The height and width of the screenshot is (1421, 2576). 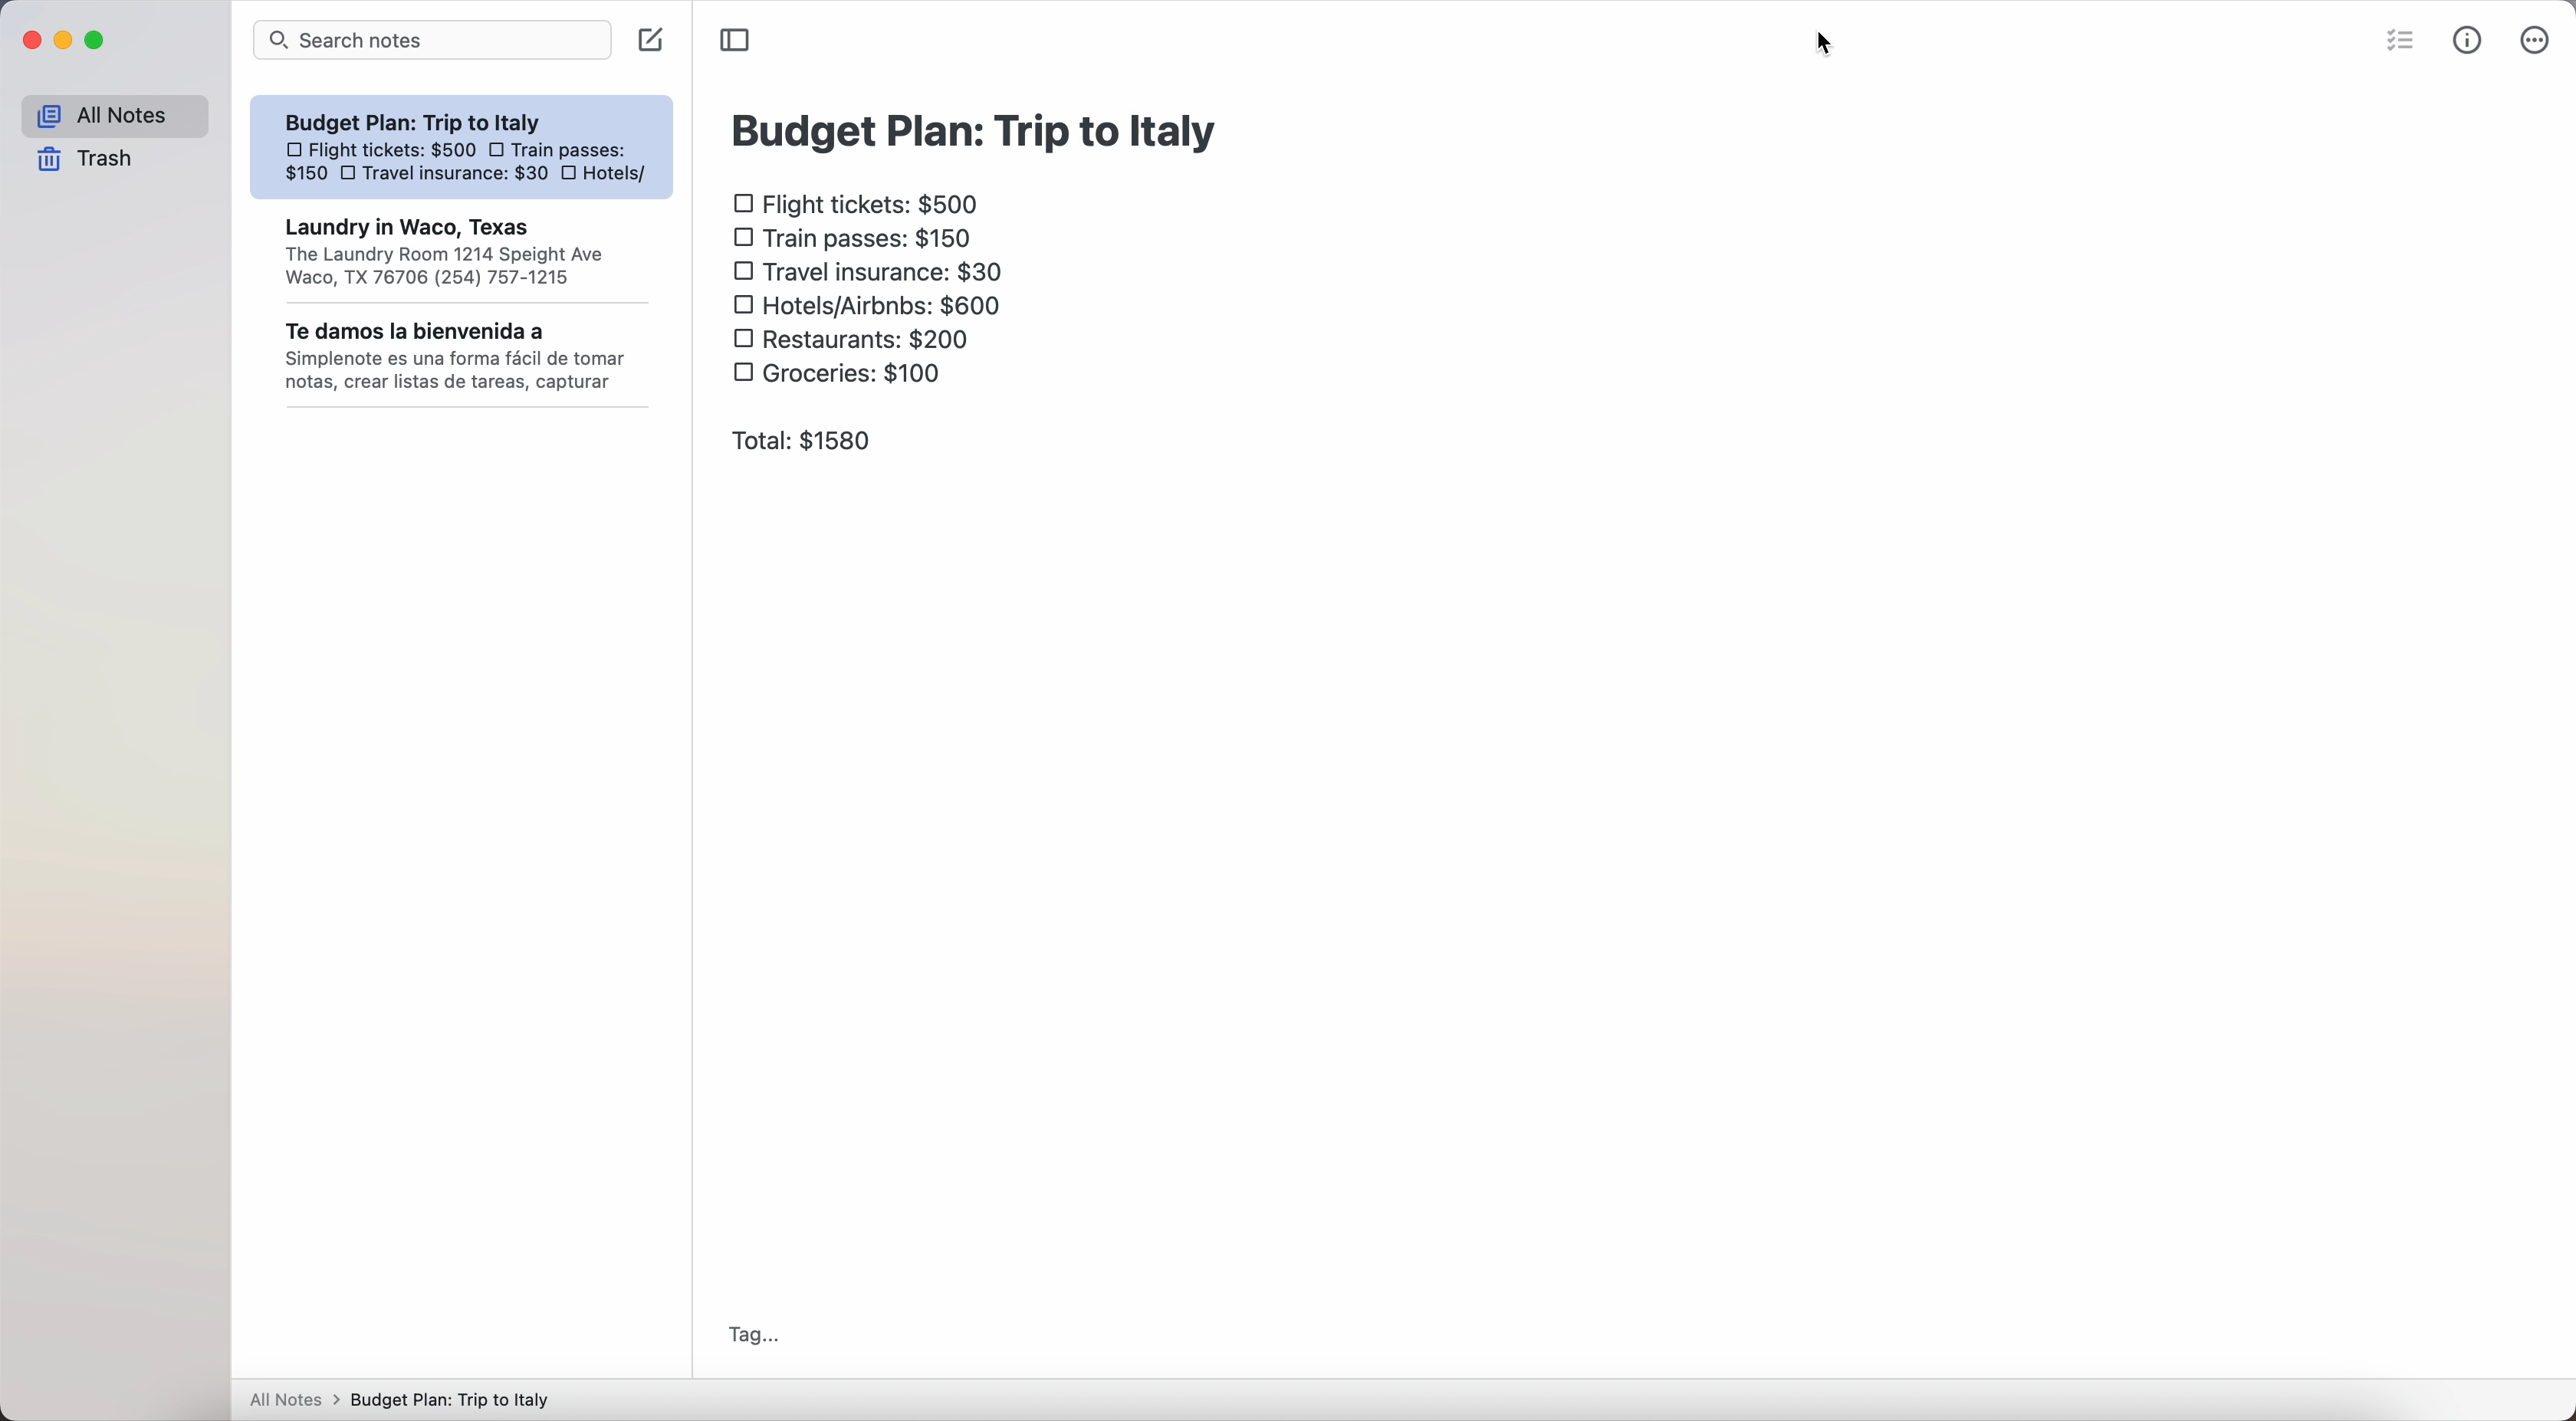 I want to click on title: Budget Plan: Trip to Italy, so click(x=969, y=133).